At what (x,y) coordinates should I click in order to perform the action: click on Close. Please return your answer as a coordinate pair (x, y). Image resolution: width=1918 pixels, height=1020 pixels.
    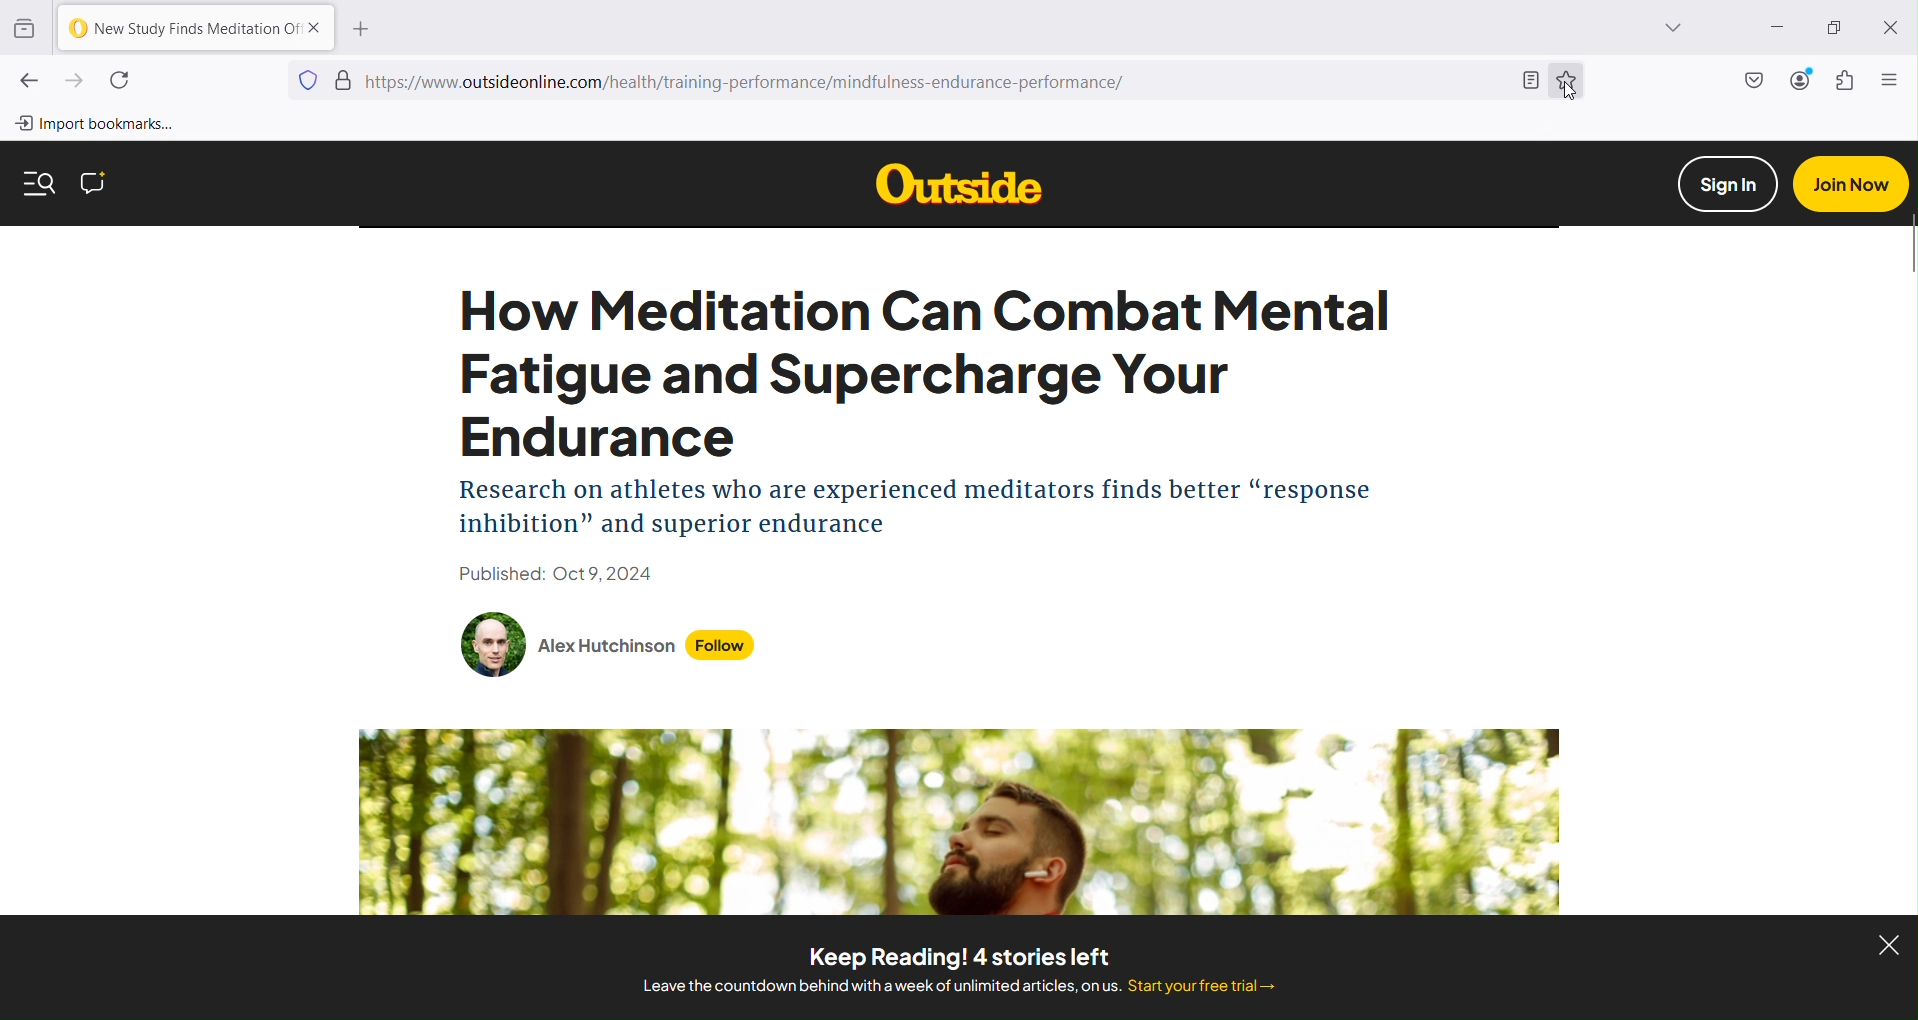
    Looking at the image, I should click on (1893, 30).